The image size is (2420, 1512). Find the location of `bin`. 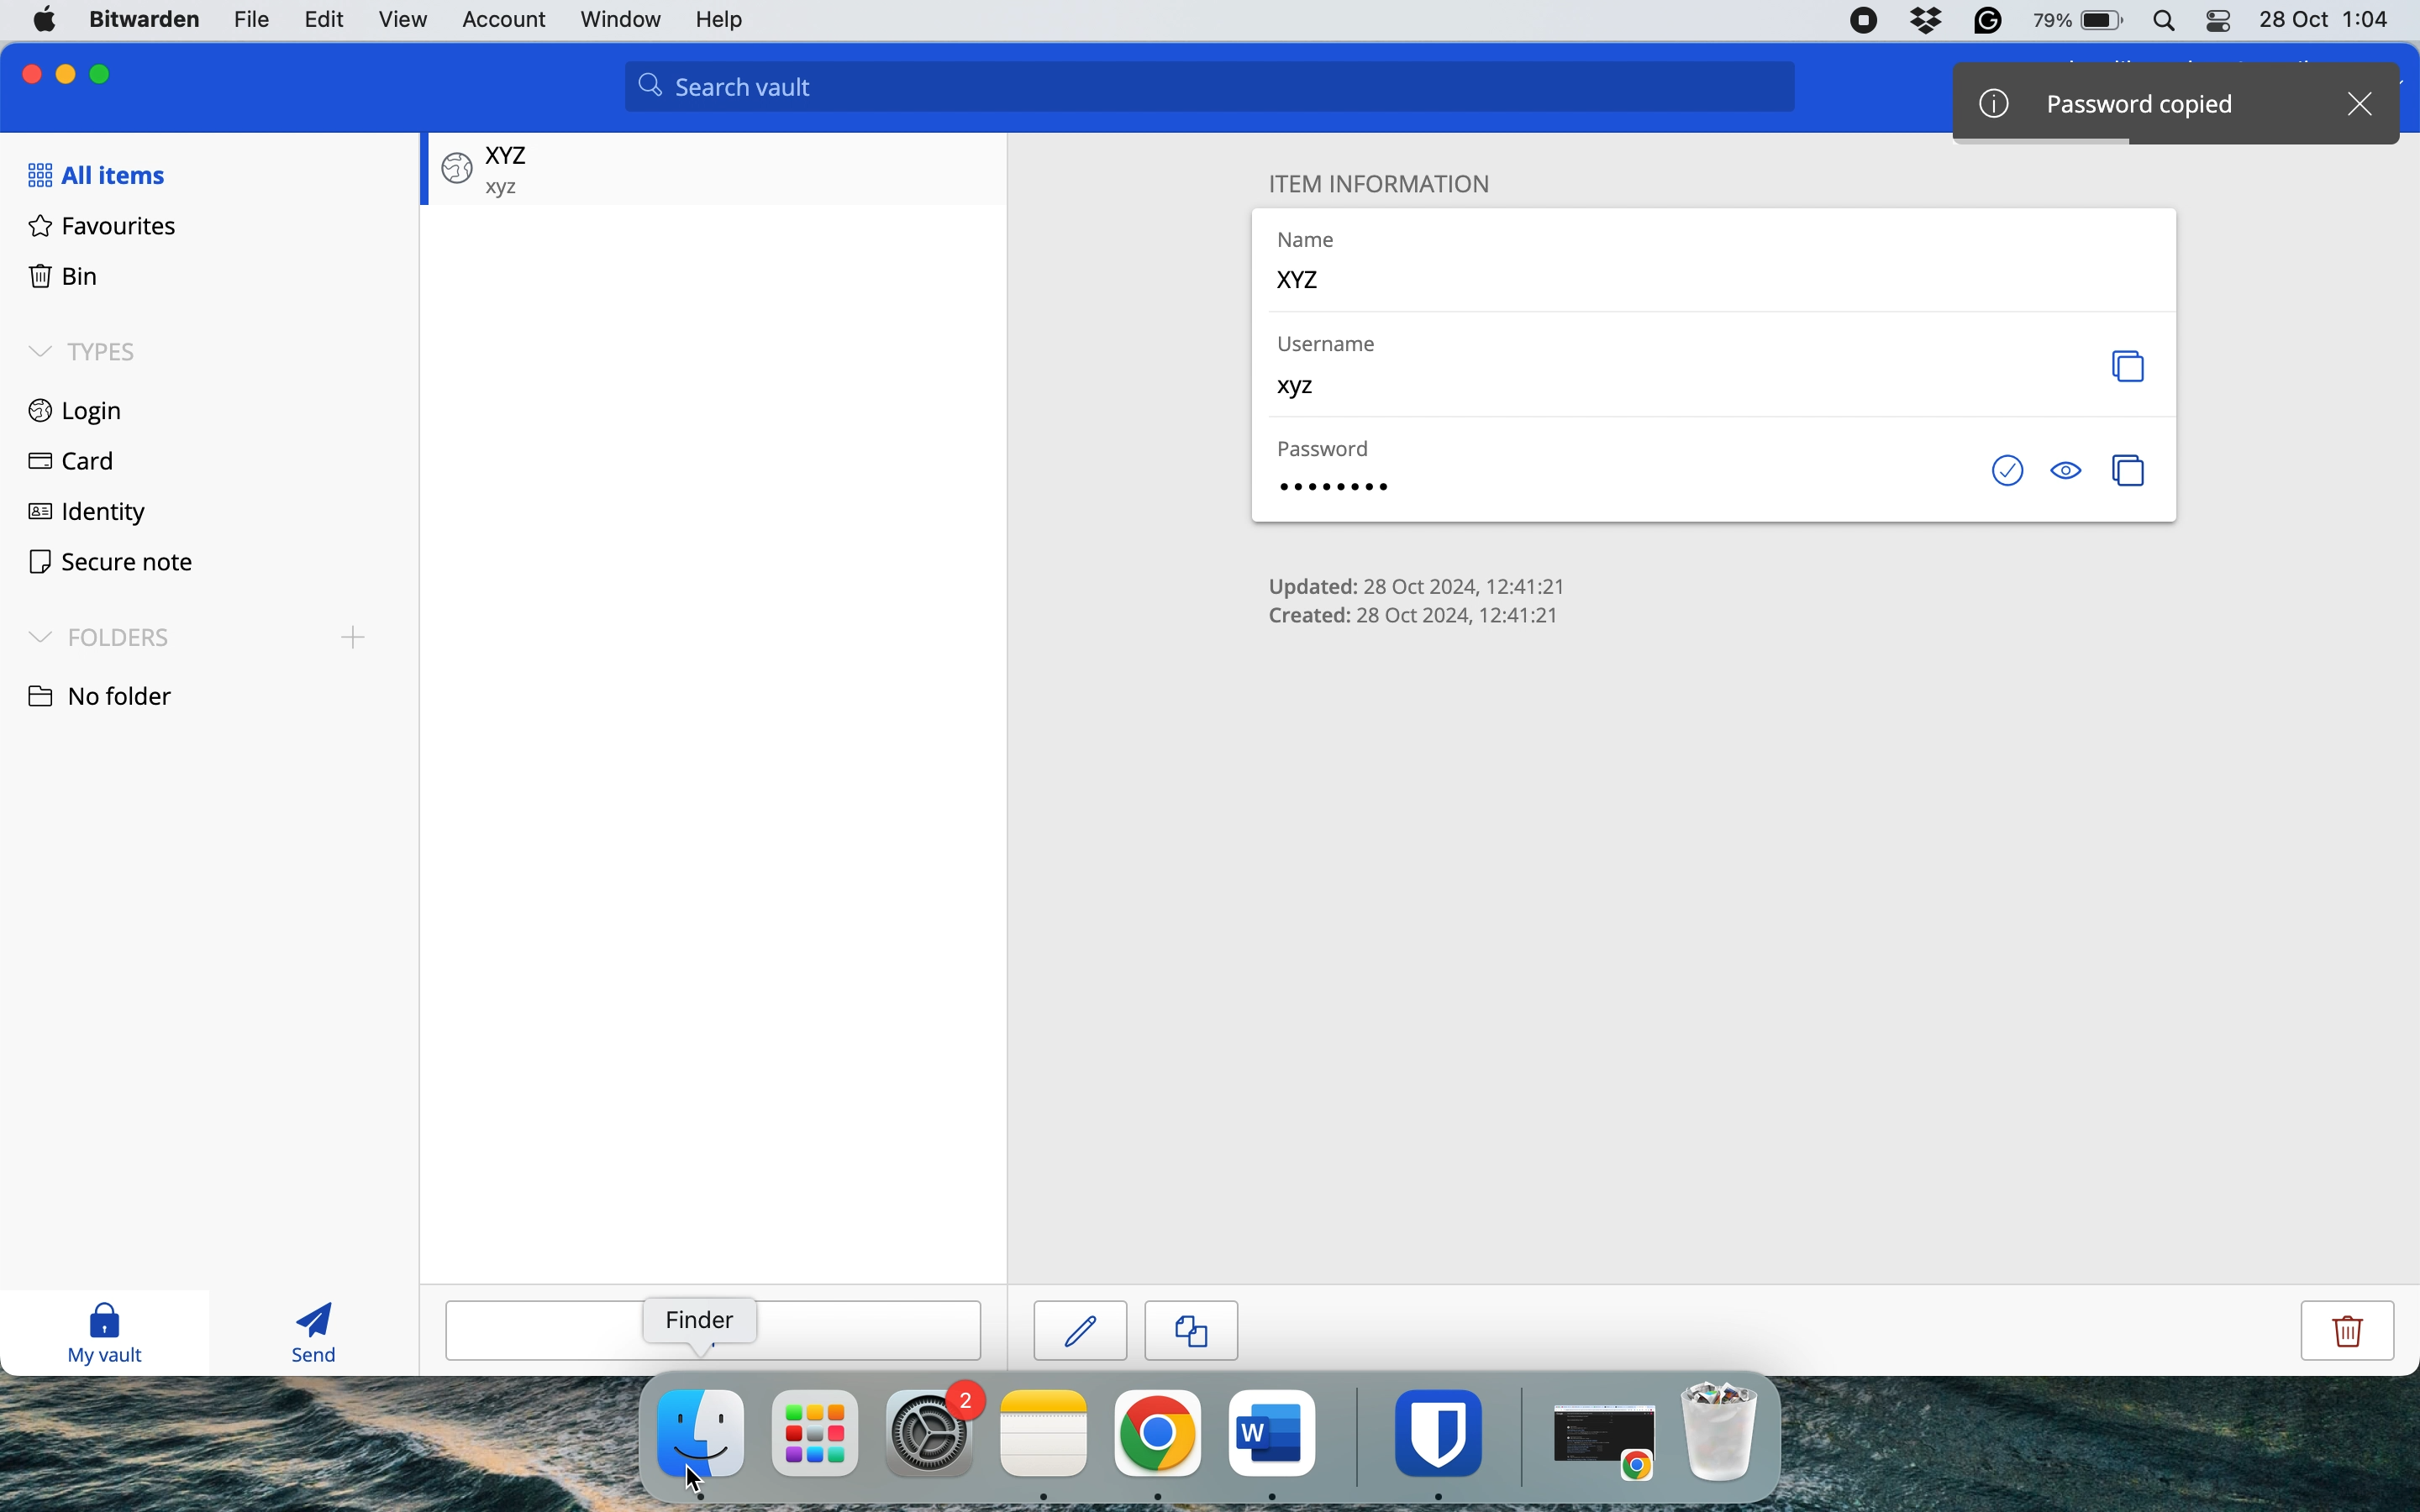

bin is located at coordinates (1730, 1431).